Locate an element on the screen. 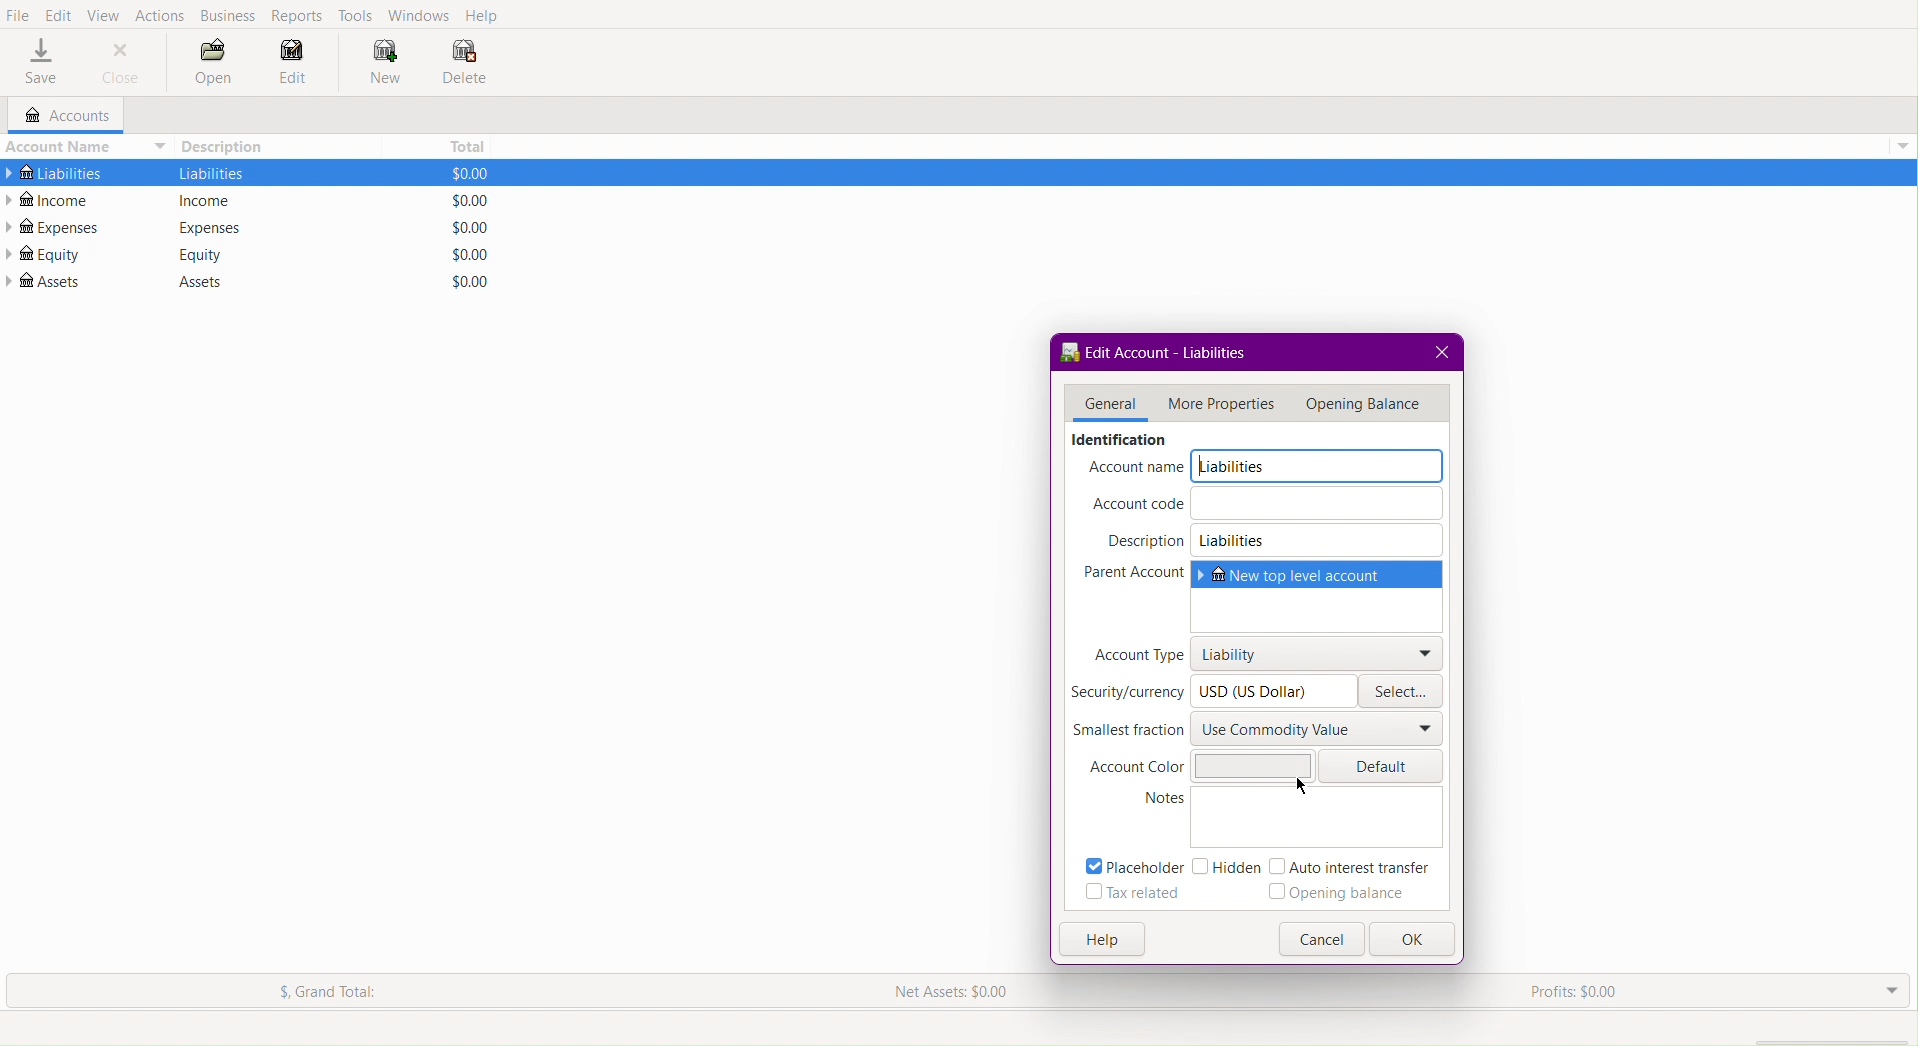  income is located at coordinates (208, 201).